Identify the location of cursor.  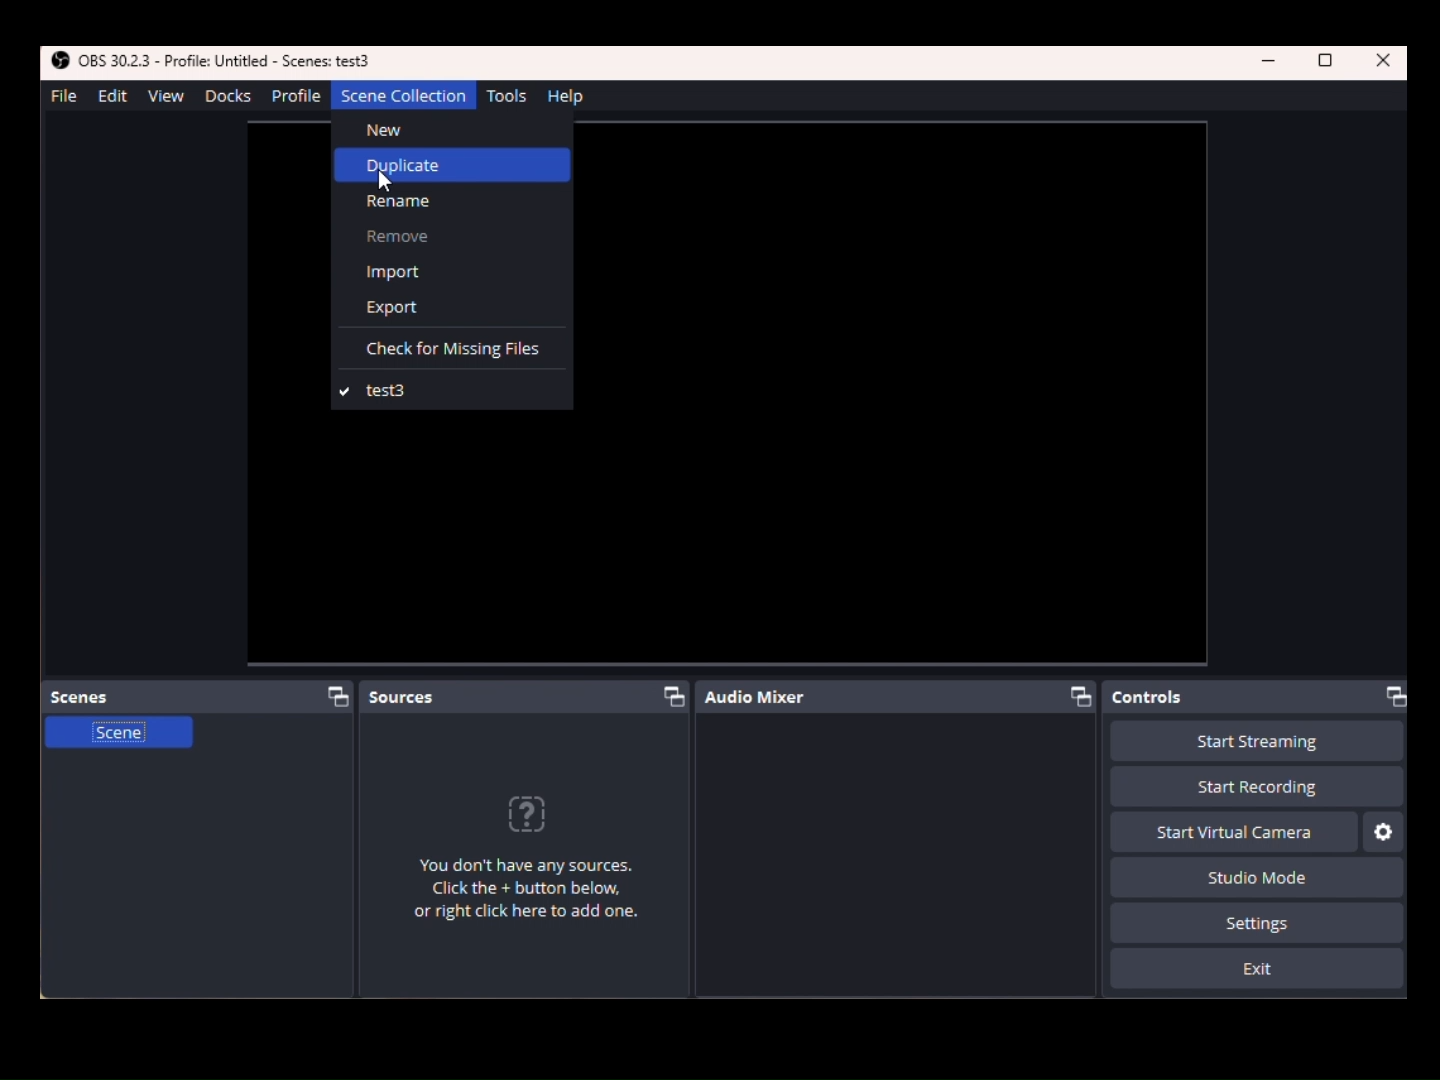
(385, 185).